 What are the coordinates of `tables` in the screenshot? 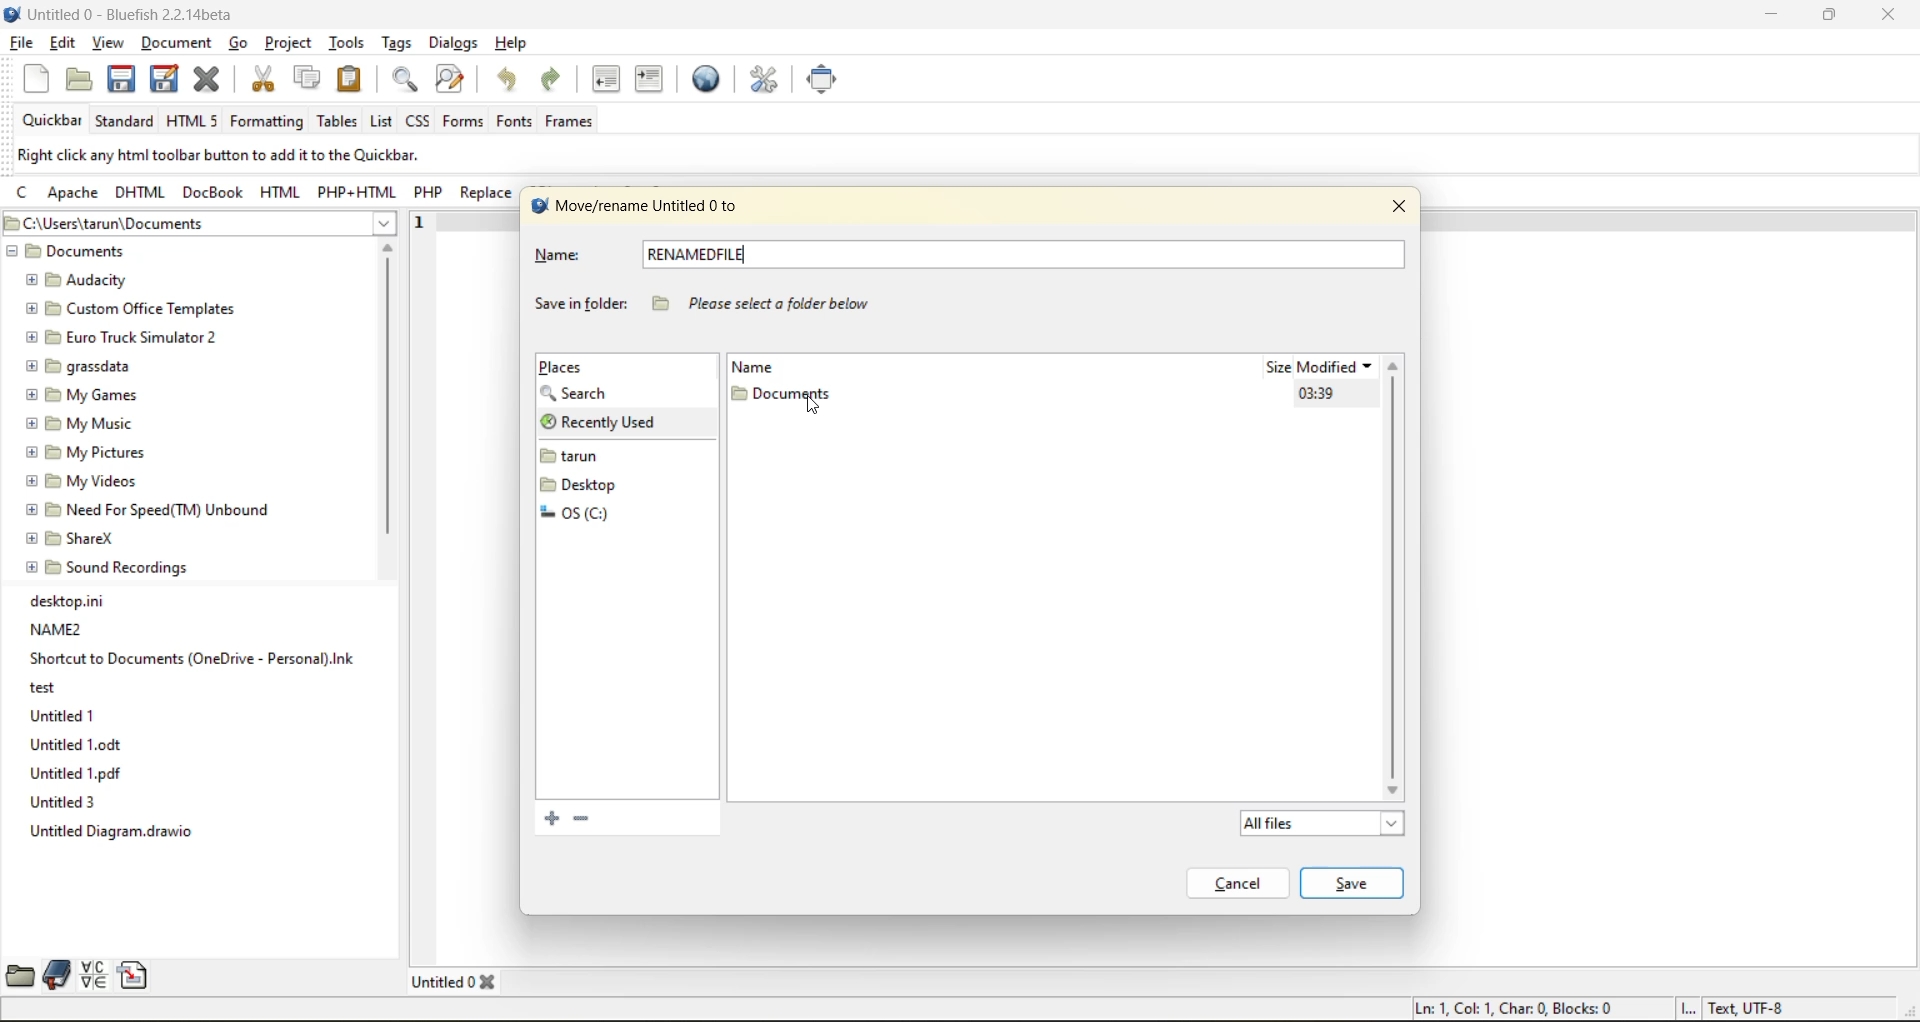 It's located at (339, 124).